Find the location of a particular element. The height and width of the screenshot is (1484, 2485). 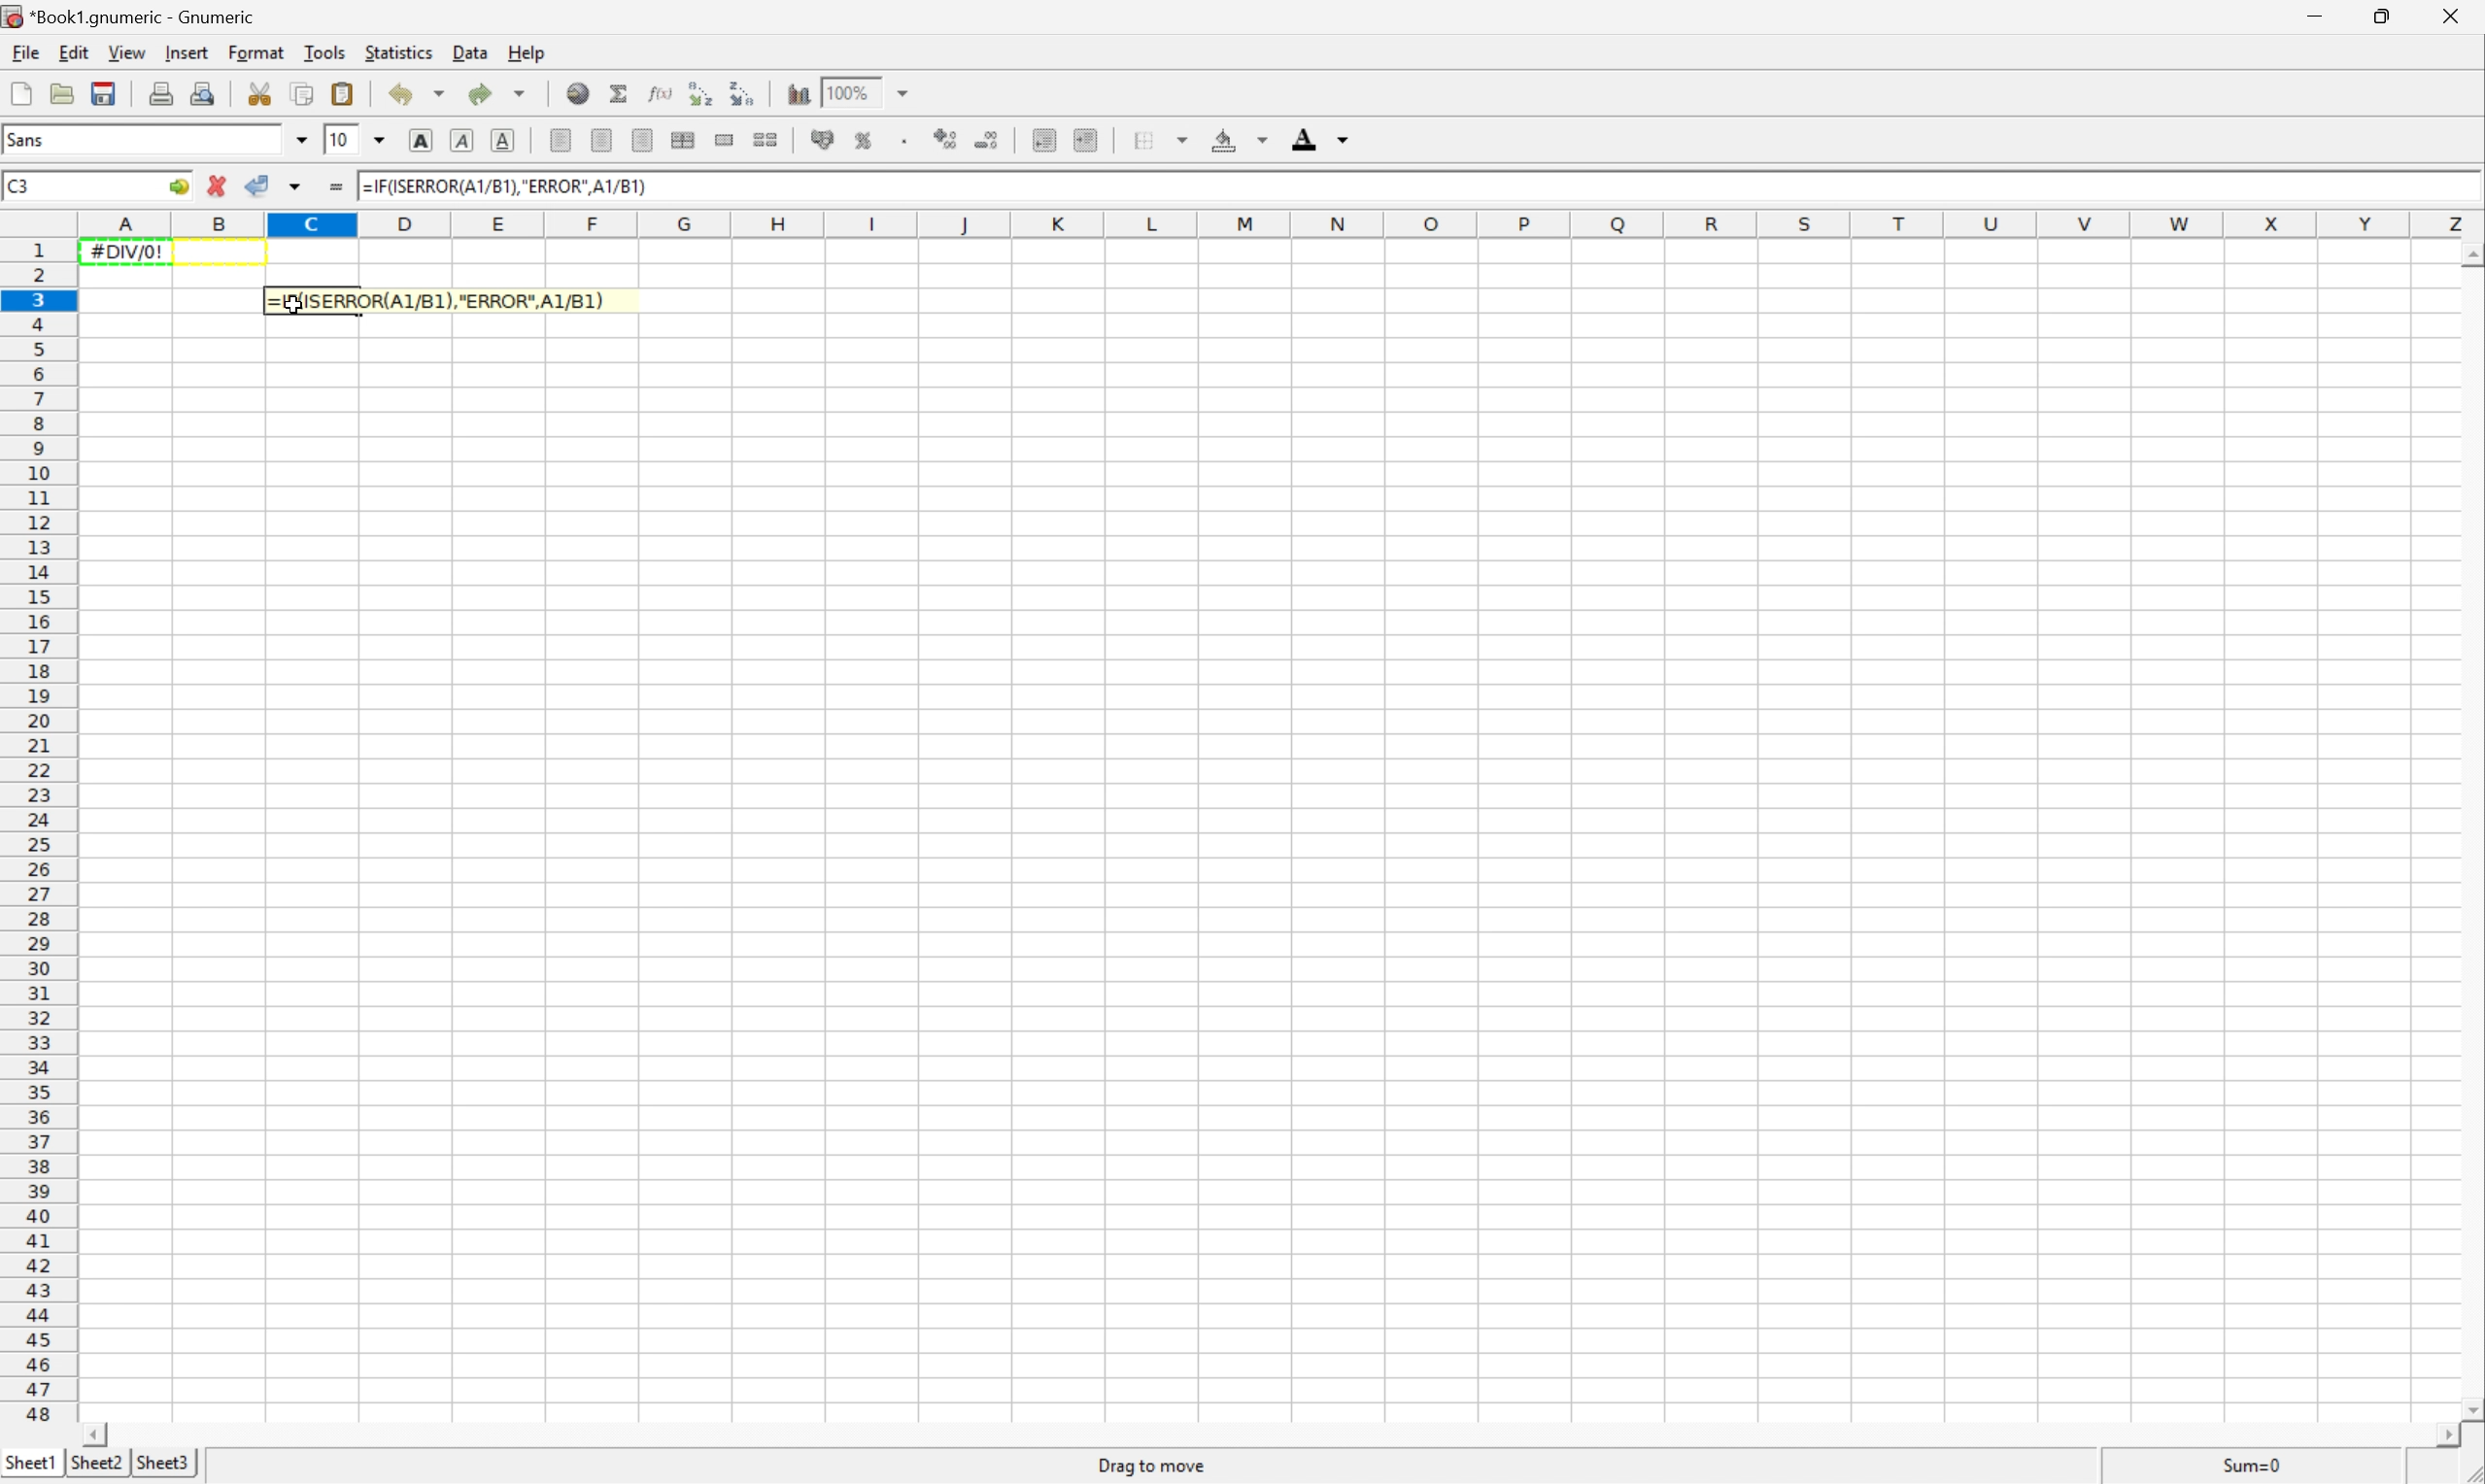

100% is located at coordinates (851, 91).